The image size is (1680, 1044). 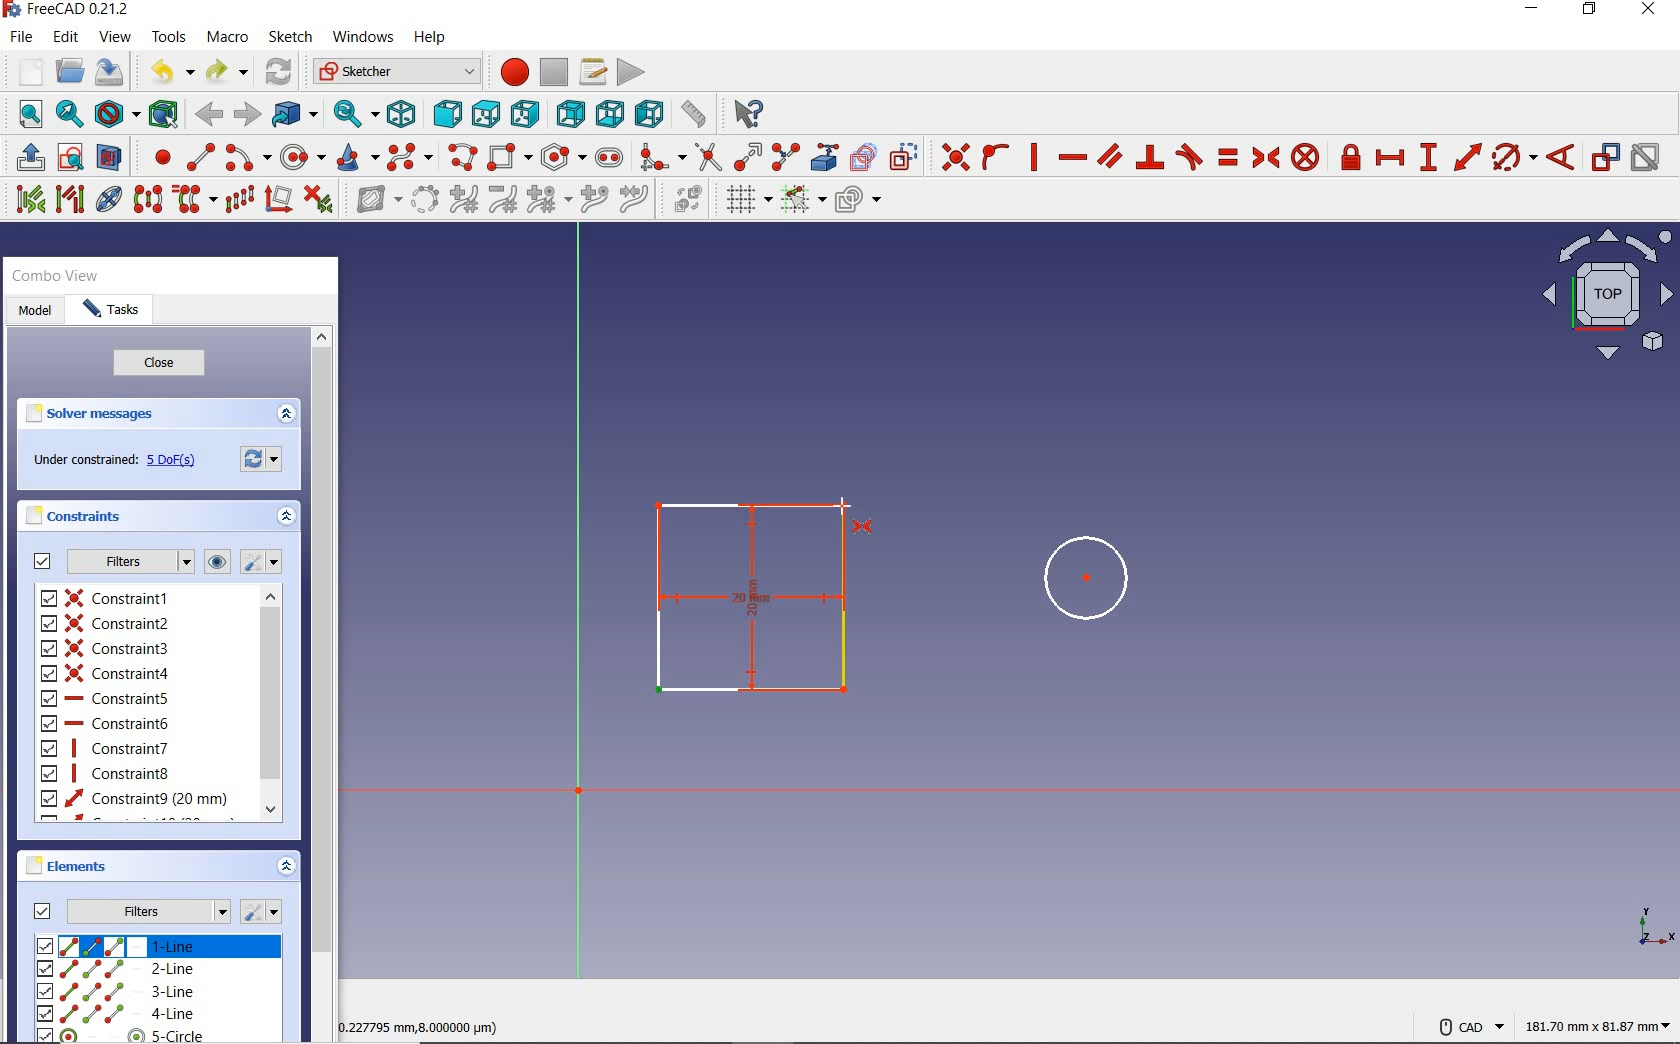 What do you see at coordinates (1110, 155) in the screenshot?
I see `constrain parallel` at bounding box center [1110, 155].